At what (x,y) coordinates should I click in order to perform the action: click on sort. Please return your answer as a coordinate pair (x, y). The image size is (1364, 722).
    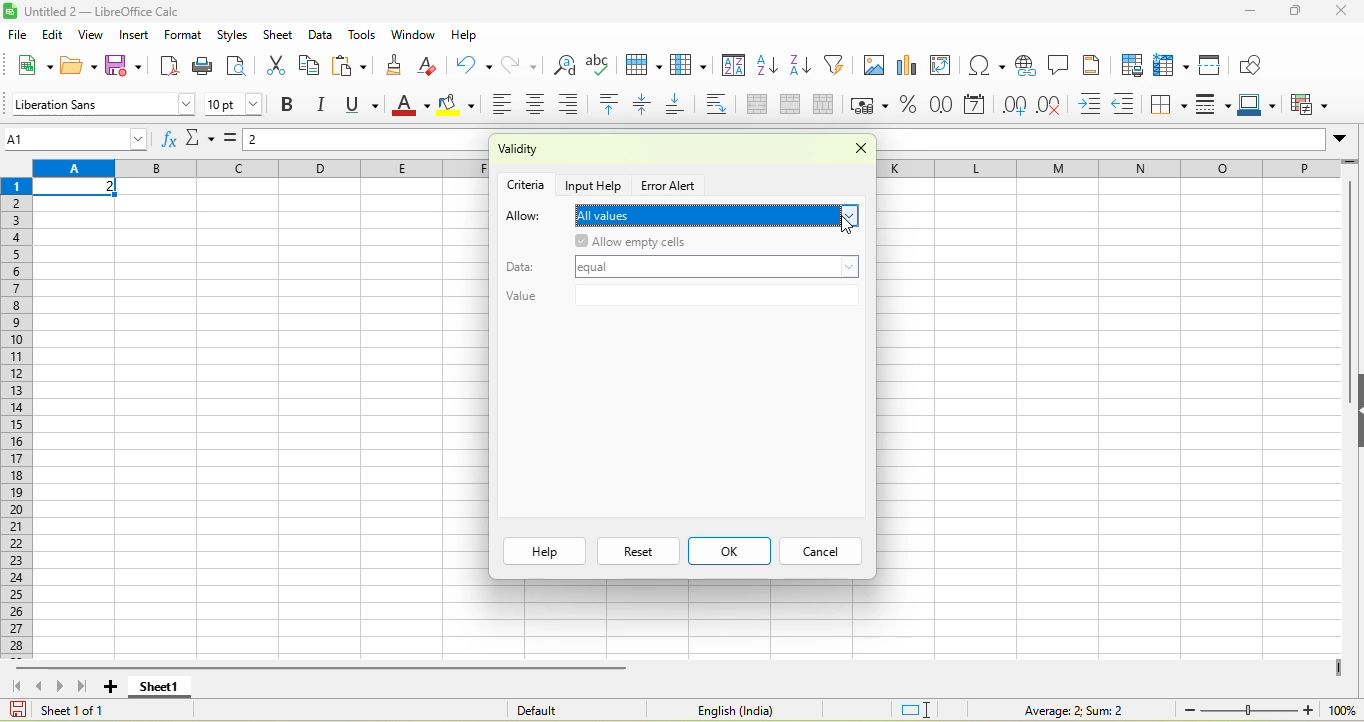
    Looking at the image, I should click on (734, 68).